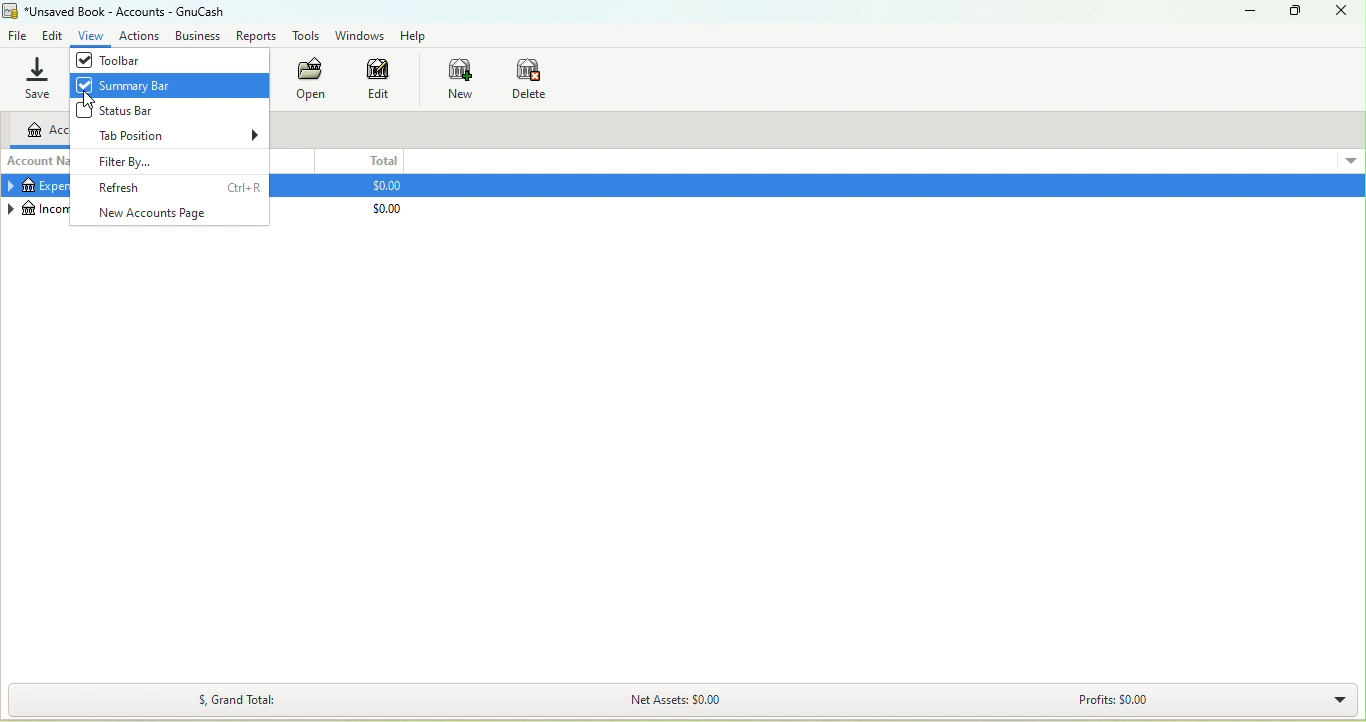 The height and width of the screenshot is (722, 1366). I want to click on View, so click(93, 36).